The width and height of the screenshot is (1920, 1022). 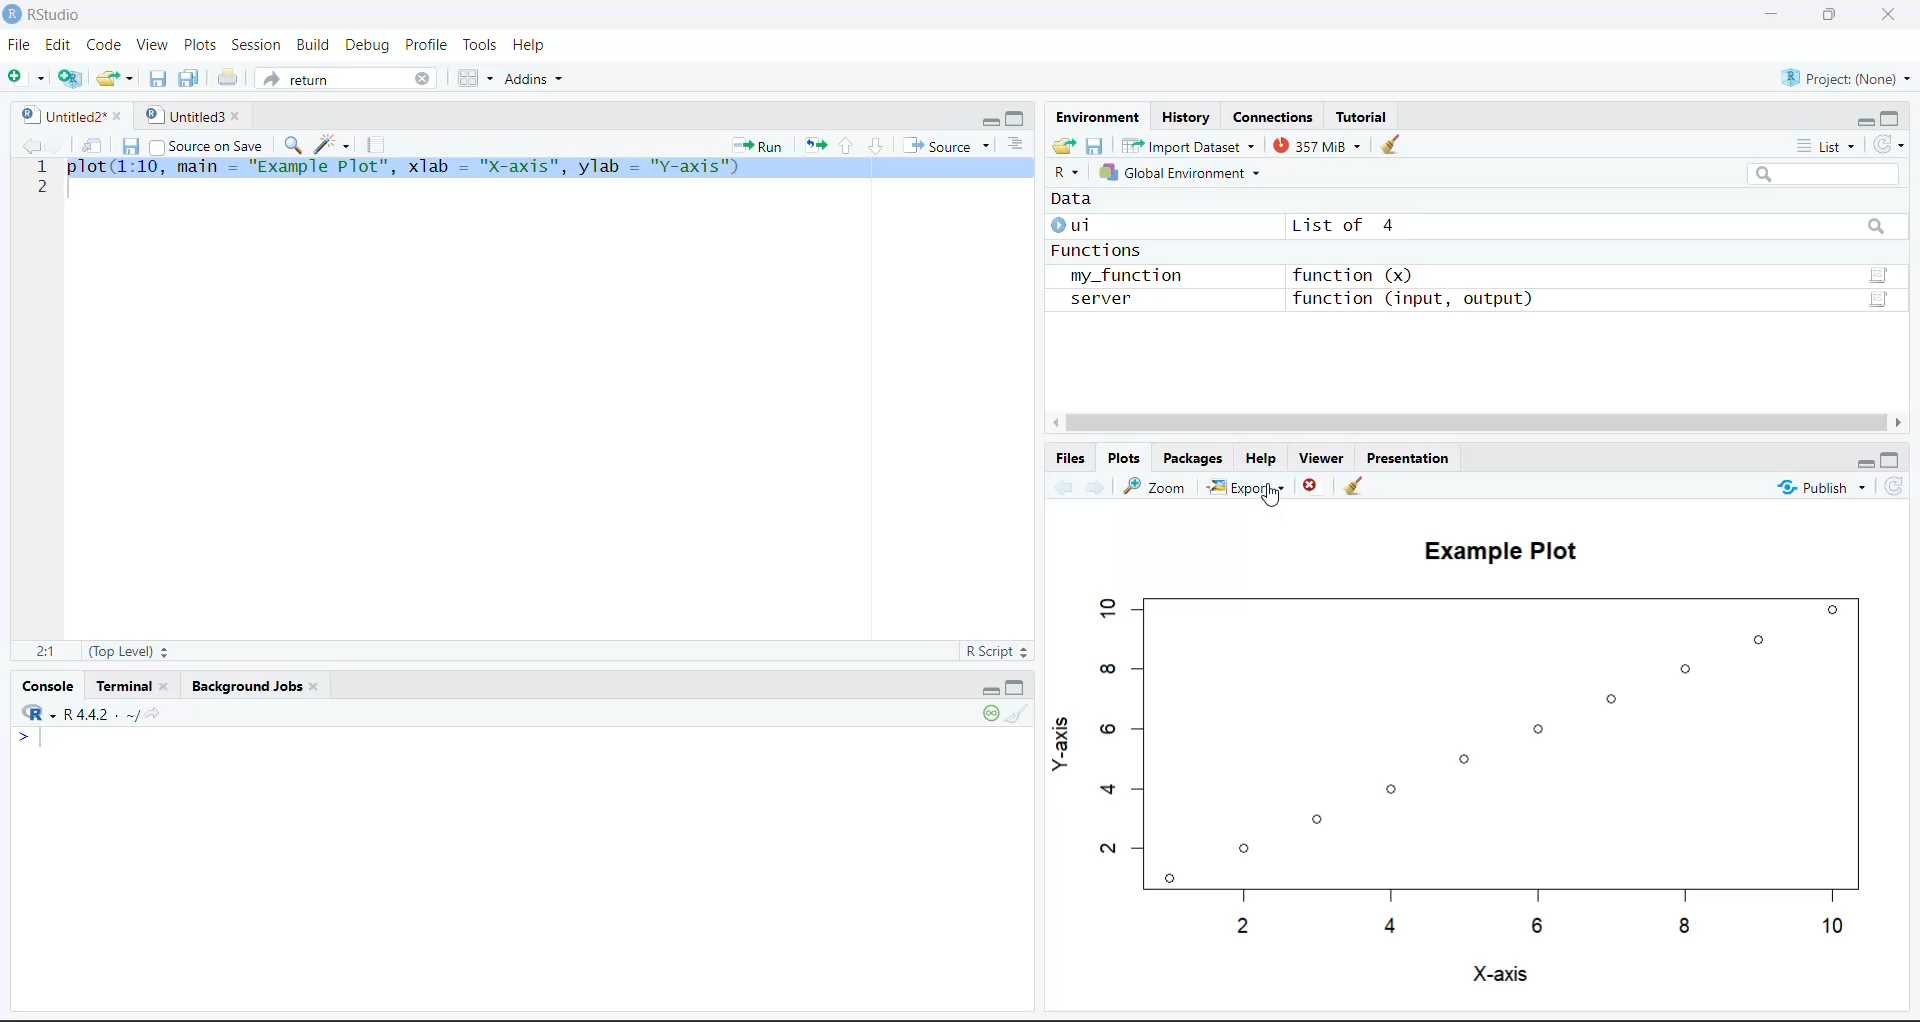 I want to click on Save current document (Ctrl + S), so click(x=158, y=80).